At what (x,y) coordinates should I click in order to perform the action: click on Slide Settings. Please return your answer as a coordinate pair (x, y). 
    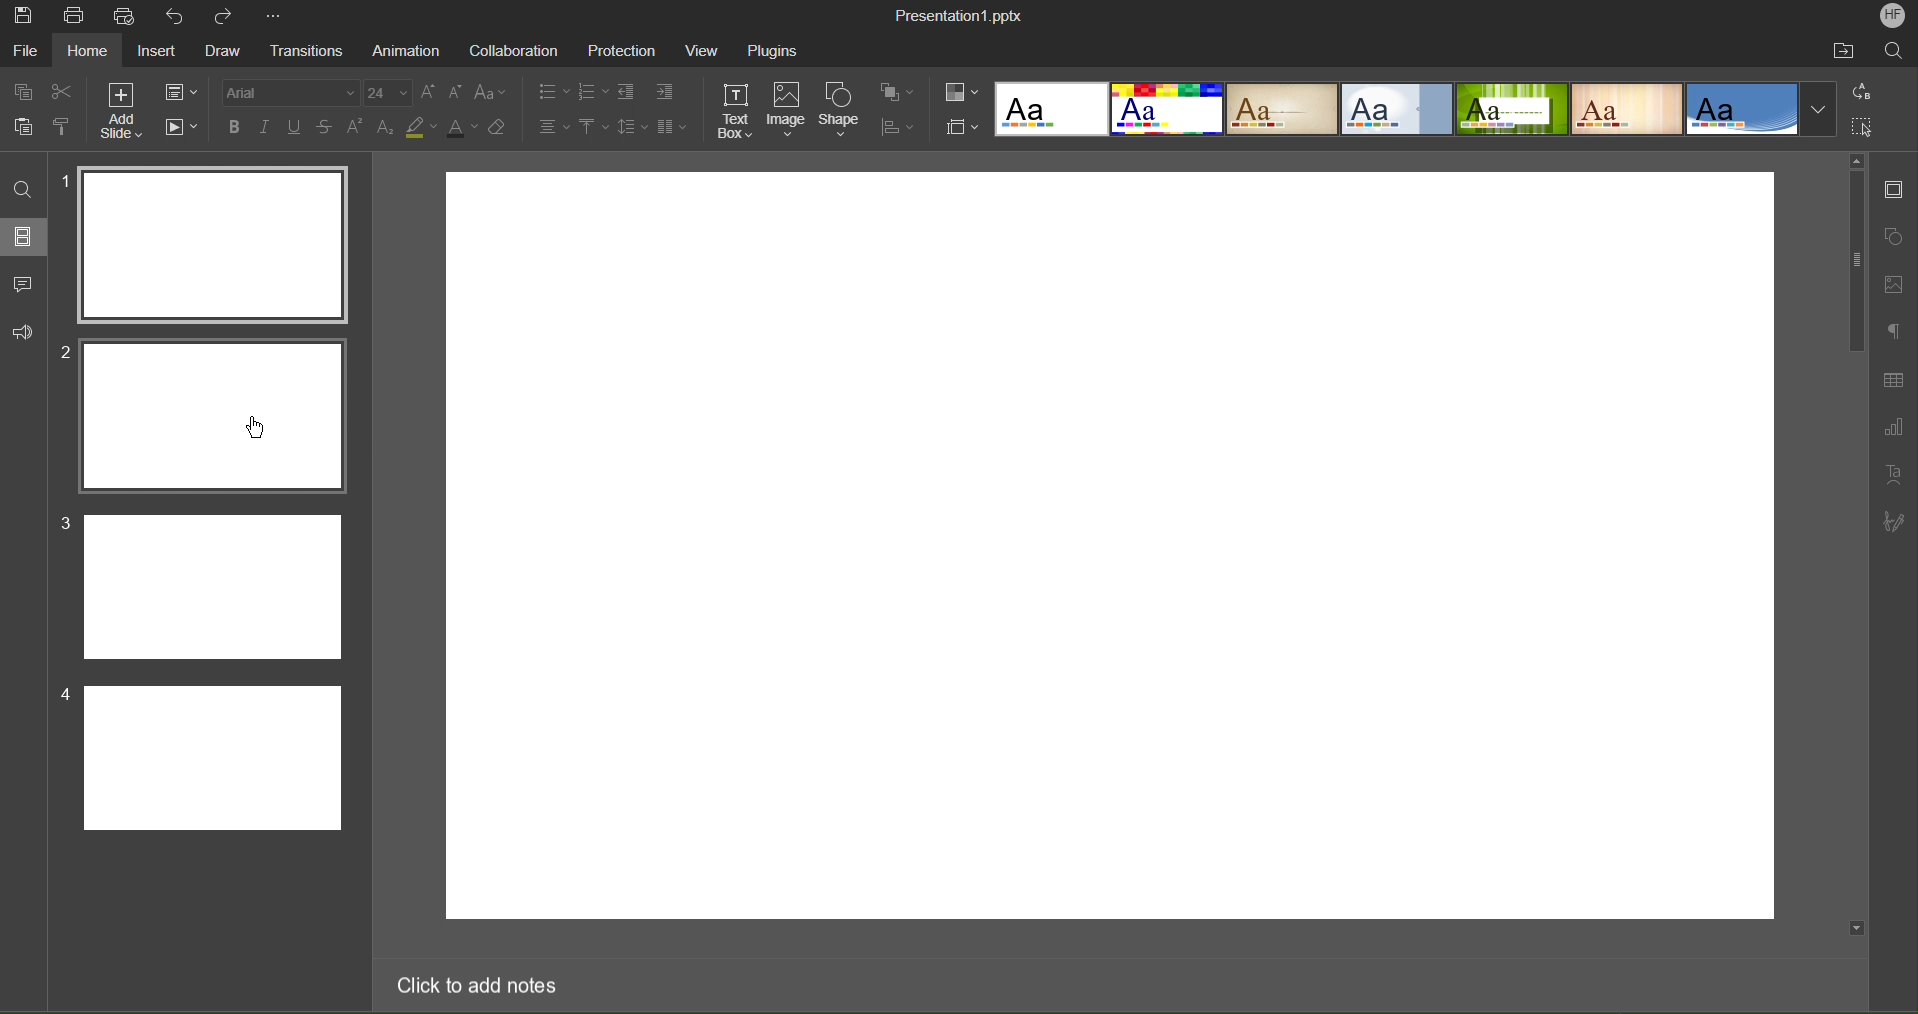
    Looking at the image, I should click on (1895, 189).